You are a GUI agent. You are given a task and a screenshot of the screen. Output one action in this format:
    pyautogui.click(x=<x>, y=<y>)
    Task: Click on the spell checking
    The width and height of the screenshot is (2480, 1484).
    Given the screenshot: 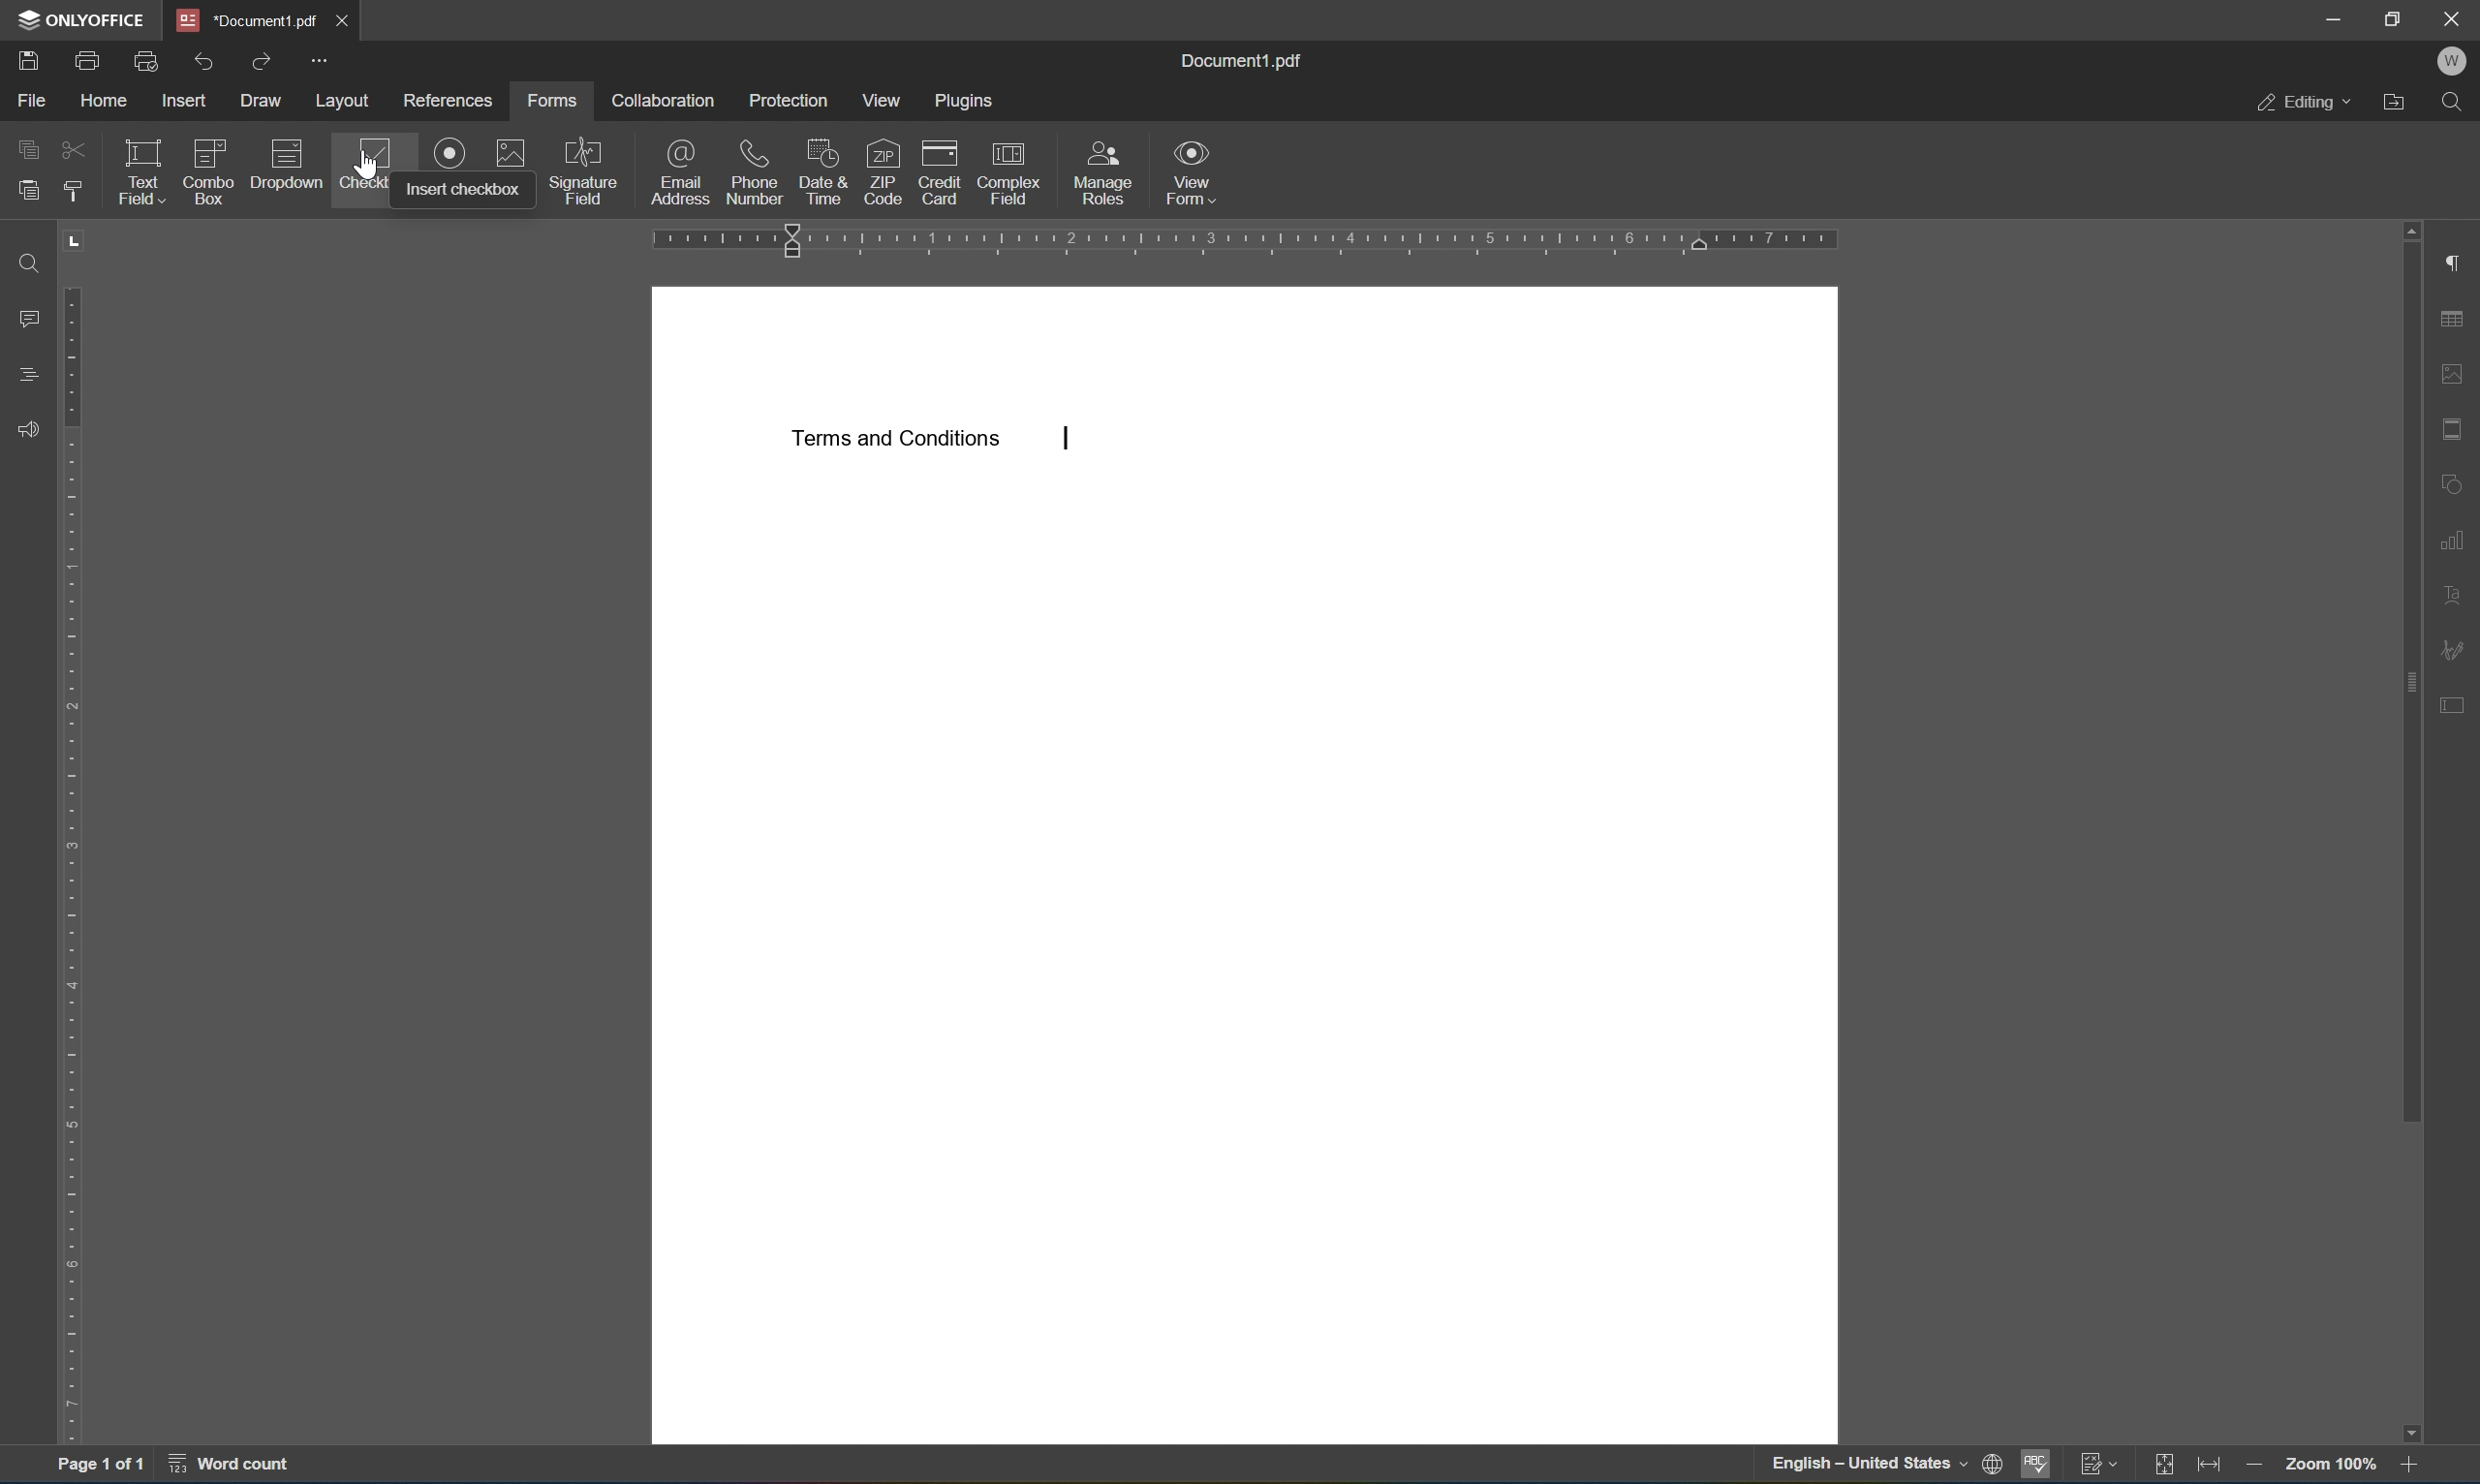 What is the action you would take?
    pyautogui.click(x=2038, y=1466)
    